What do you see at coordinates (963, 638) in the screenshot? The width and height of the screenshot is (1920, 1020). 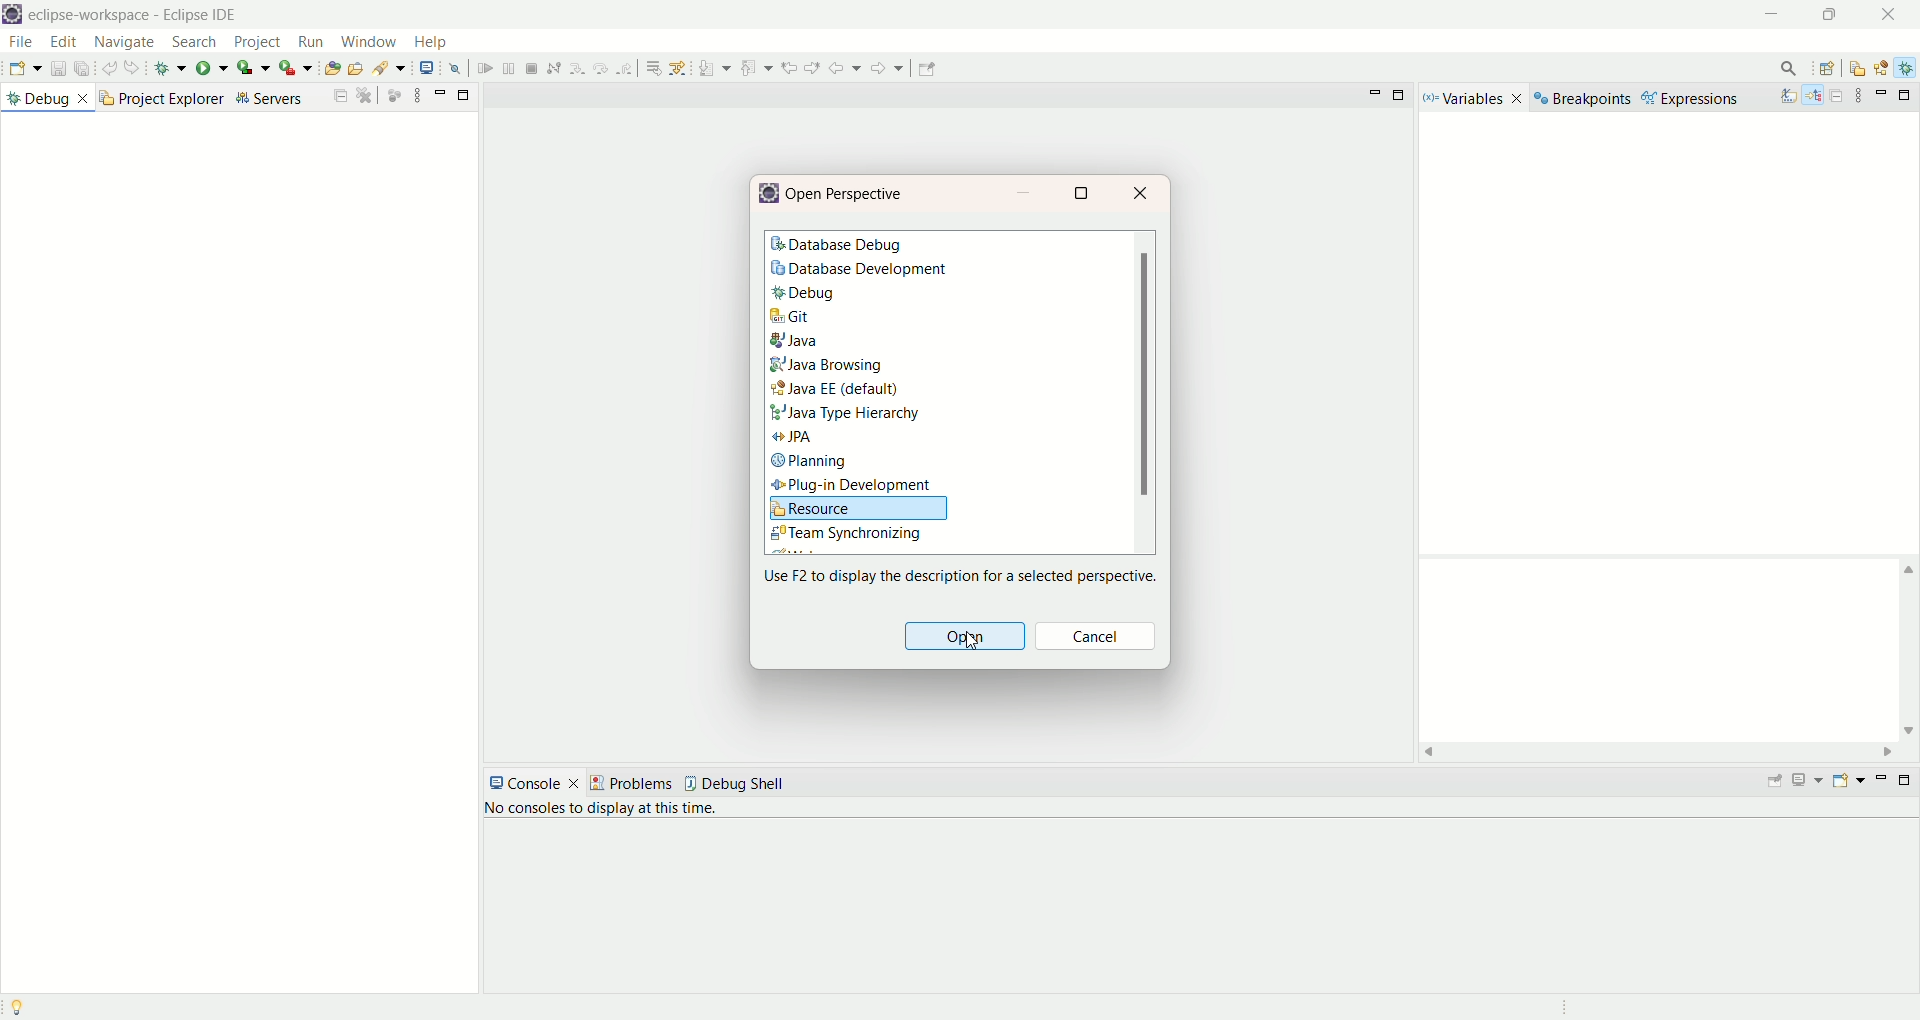 I see `open` at bounding box center [963, 638].